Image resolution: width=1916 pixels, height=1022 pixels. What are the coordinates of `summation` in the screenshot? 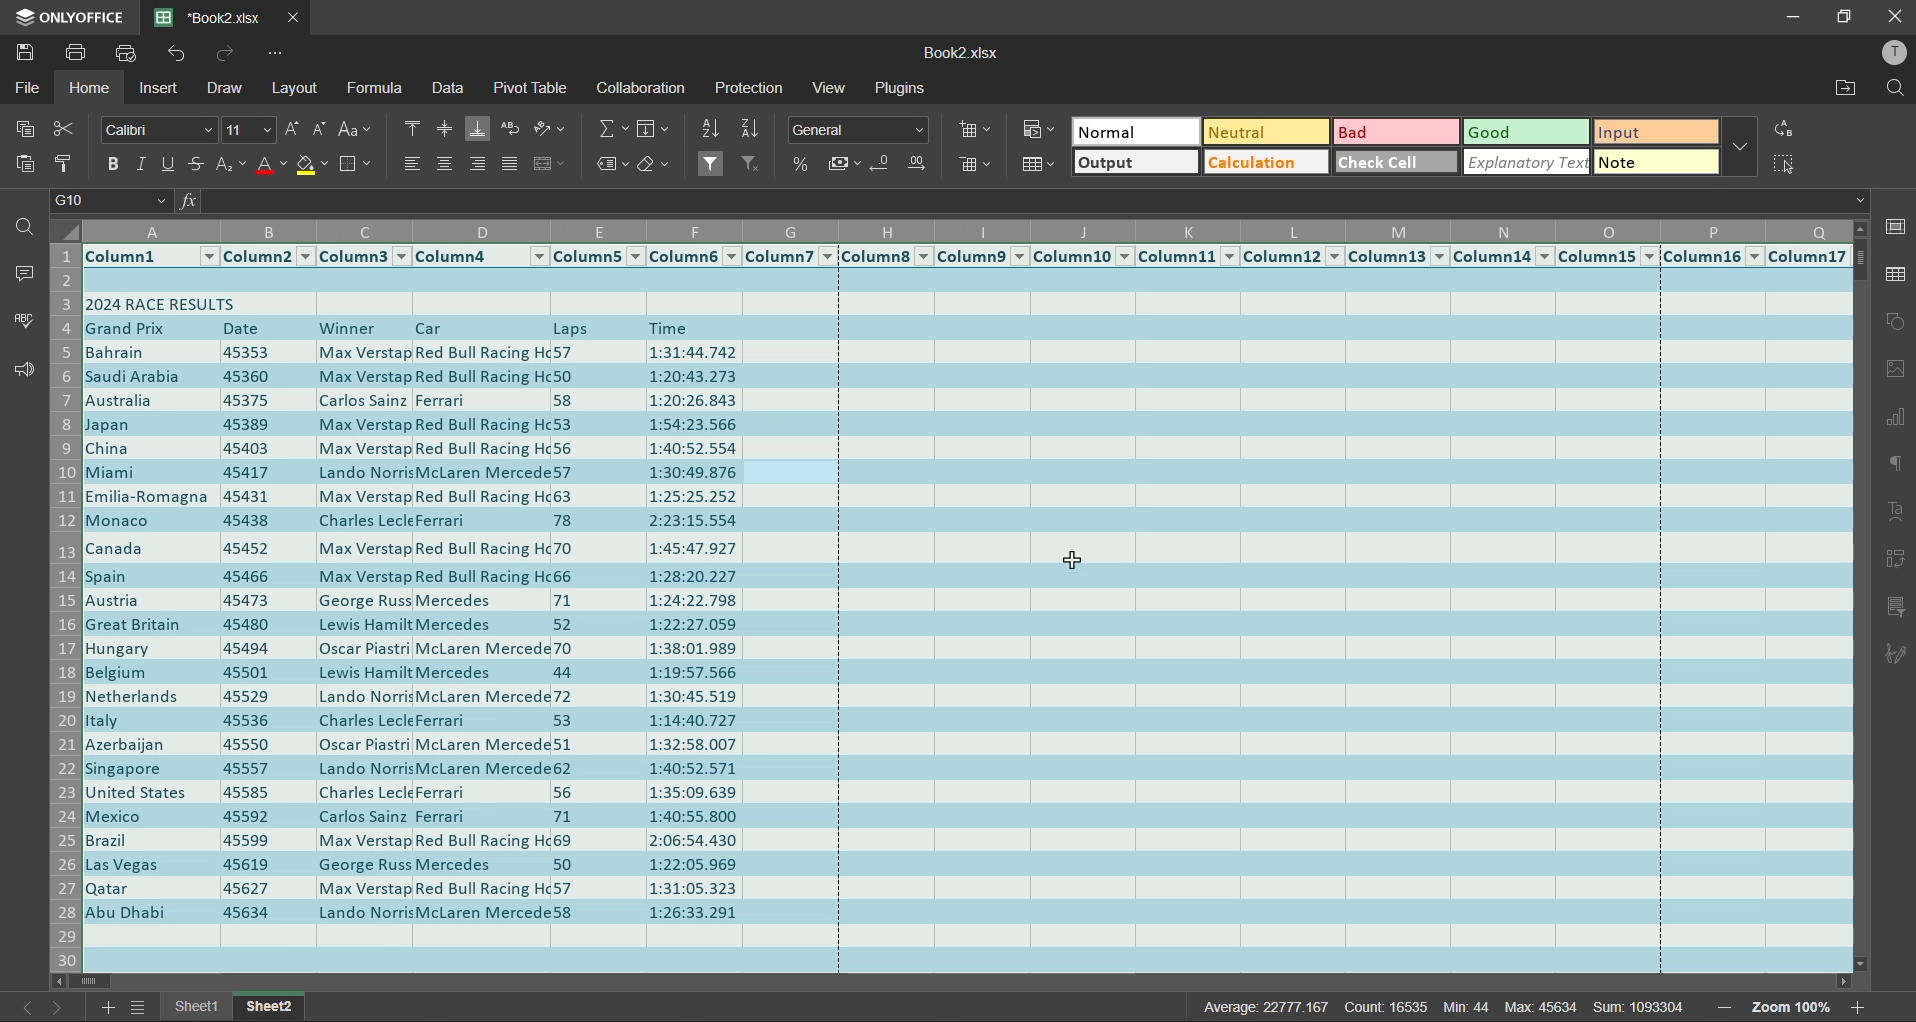 It's located at (612, 129).